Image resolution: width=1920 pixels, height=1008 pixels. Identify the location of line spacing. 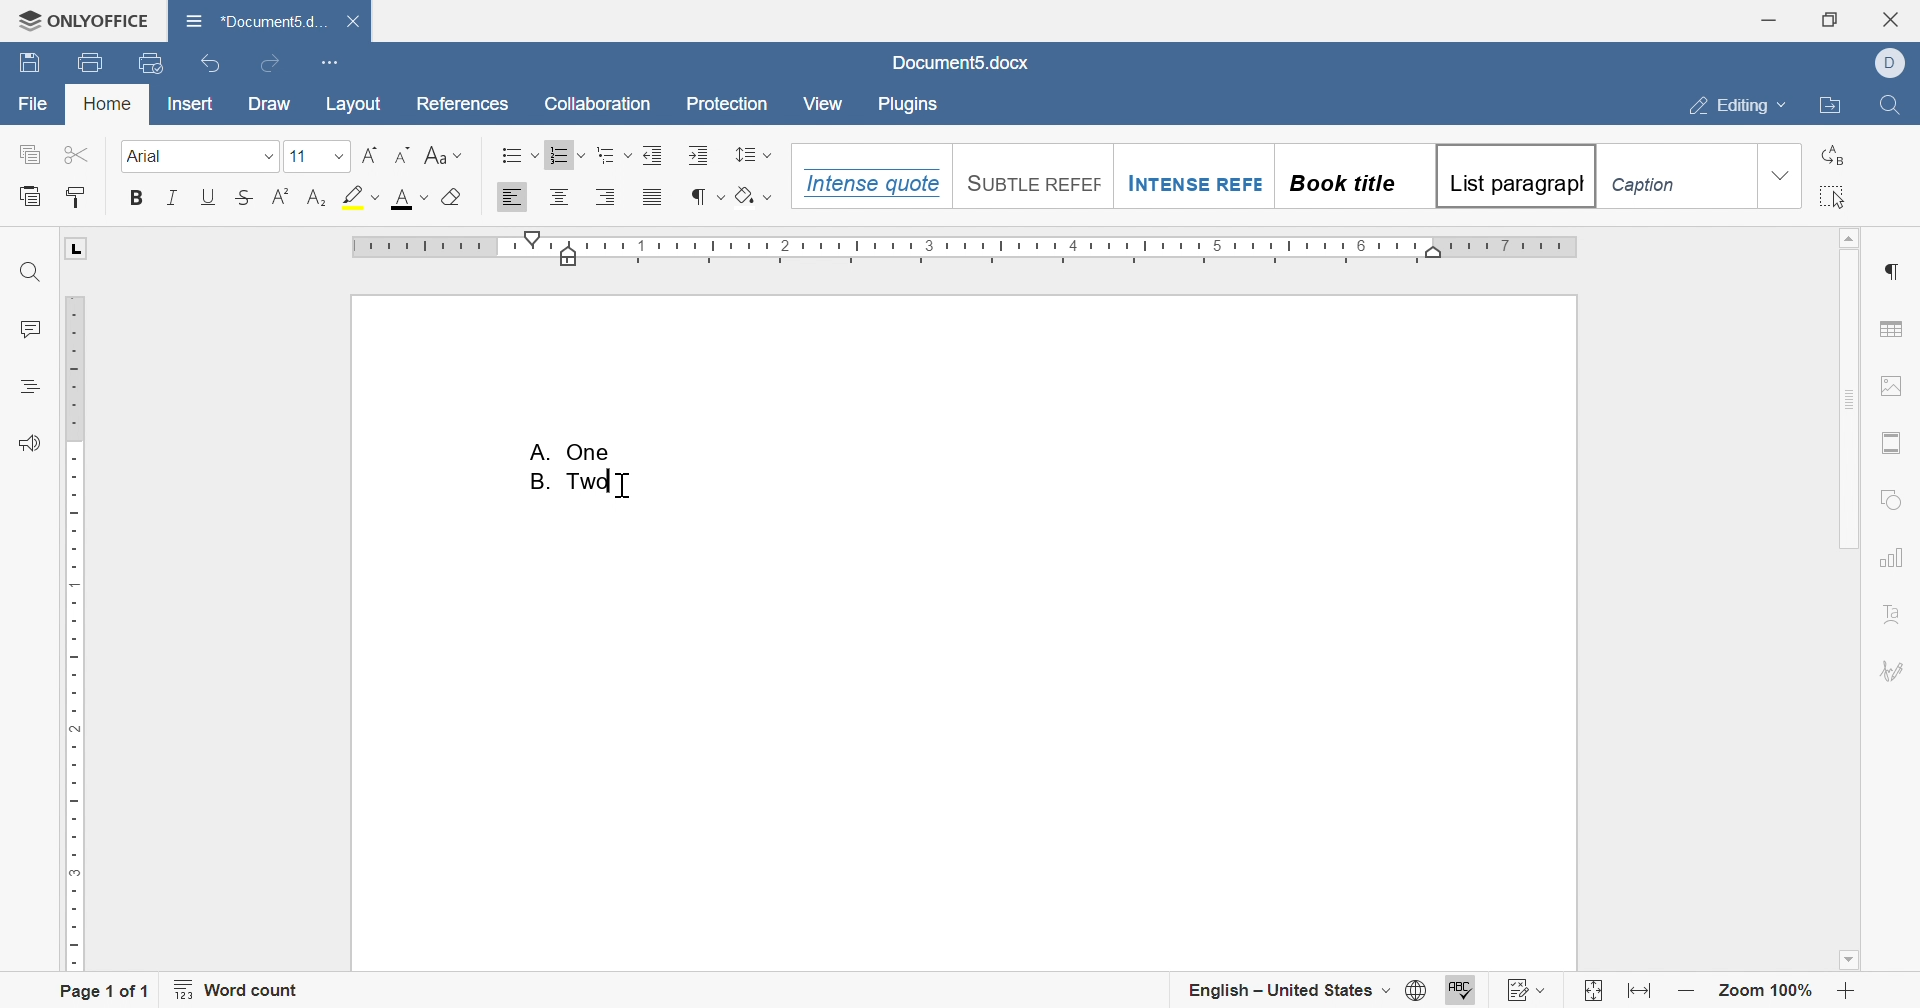
(754, 153).